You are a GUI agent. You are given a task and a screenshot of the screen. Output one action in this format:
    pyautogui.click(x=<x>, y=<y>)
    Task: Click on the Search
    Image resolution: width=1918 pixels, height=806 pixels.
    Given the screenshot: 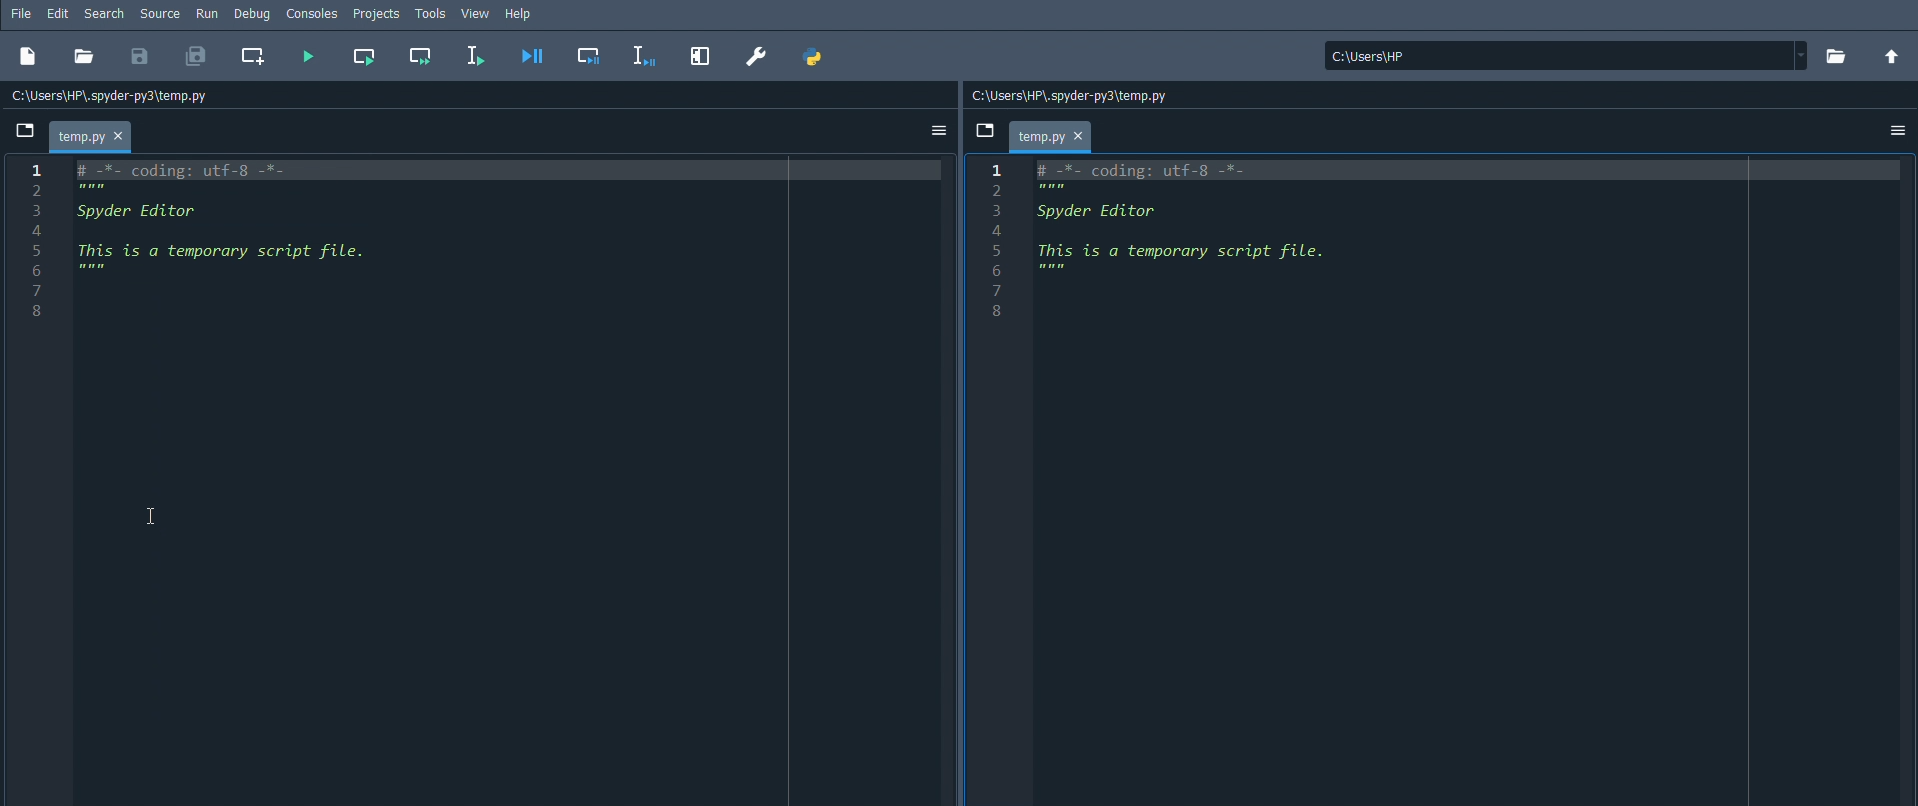 What is the action you would take?
    pyautogui.click(x=104, y=15)
    